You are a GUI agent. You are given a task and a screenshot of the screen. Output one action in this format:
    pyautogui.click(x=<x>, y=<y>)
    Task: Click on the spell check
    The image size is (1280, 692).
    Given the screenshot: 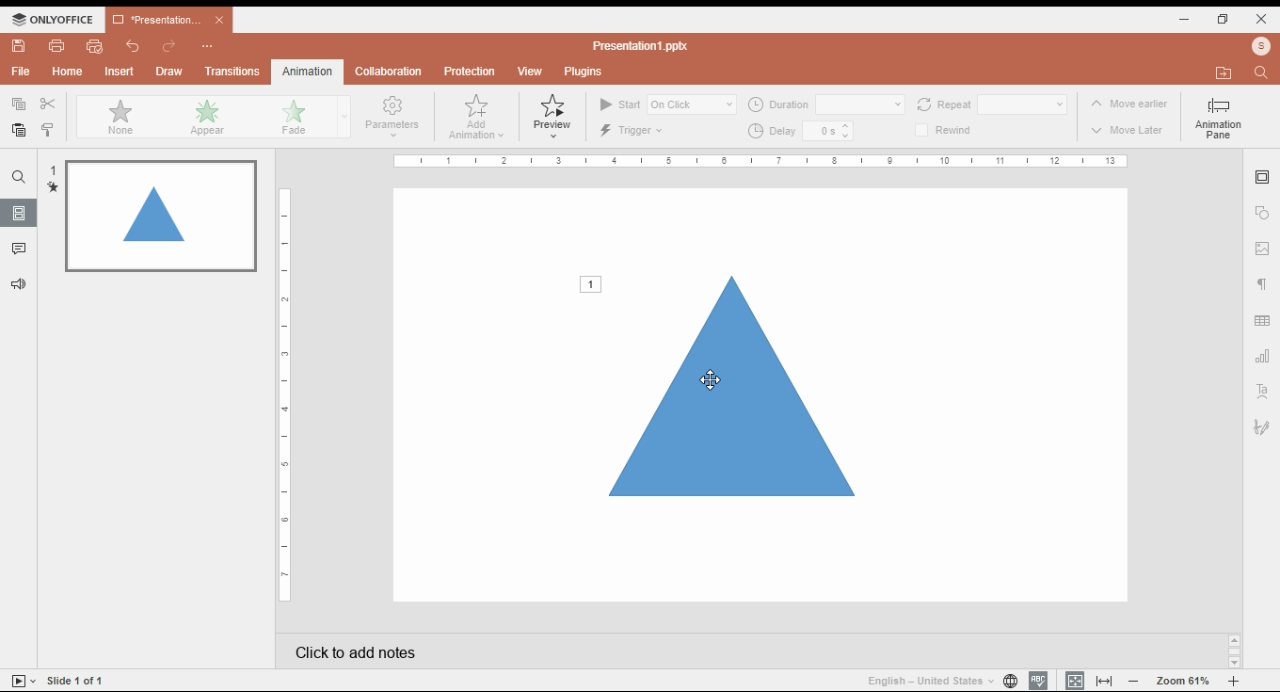 What is the action you would take?
    pyautogui.click(x=1036, y=678)
    